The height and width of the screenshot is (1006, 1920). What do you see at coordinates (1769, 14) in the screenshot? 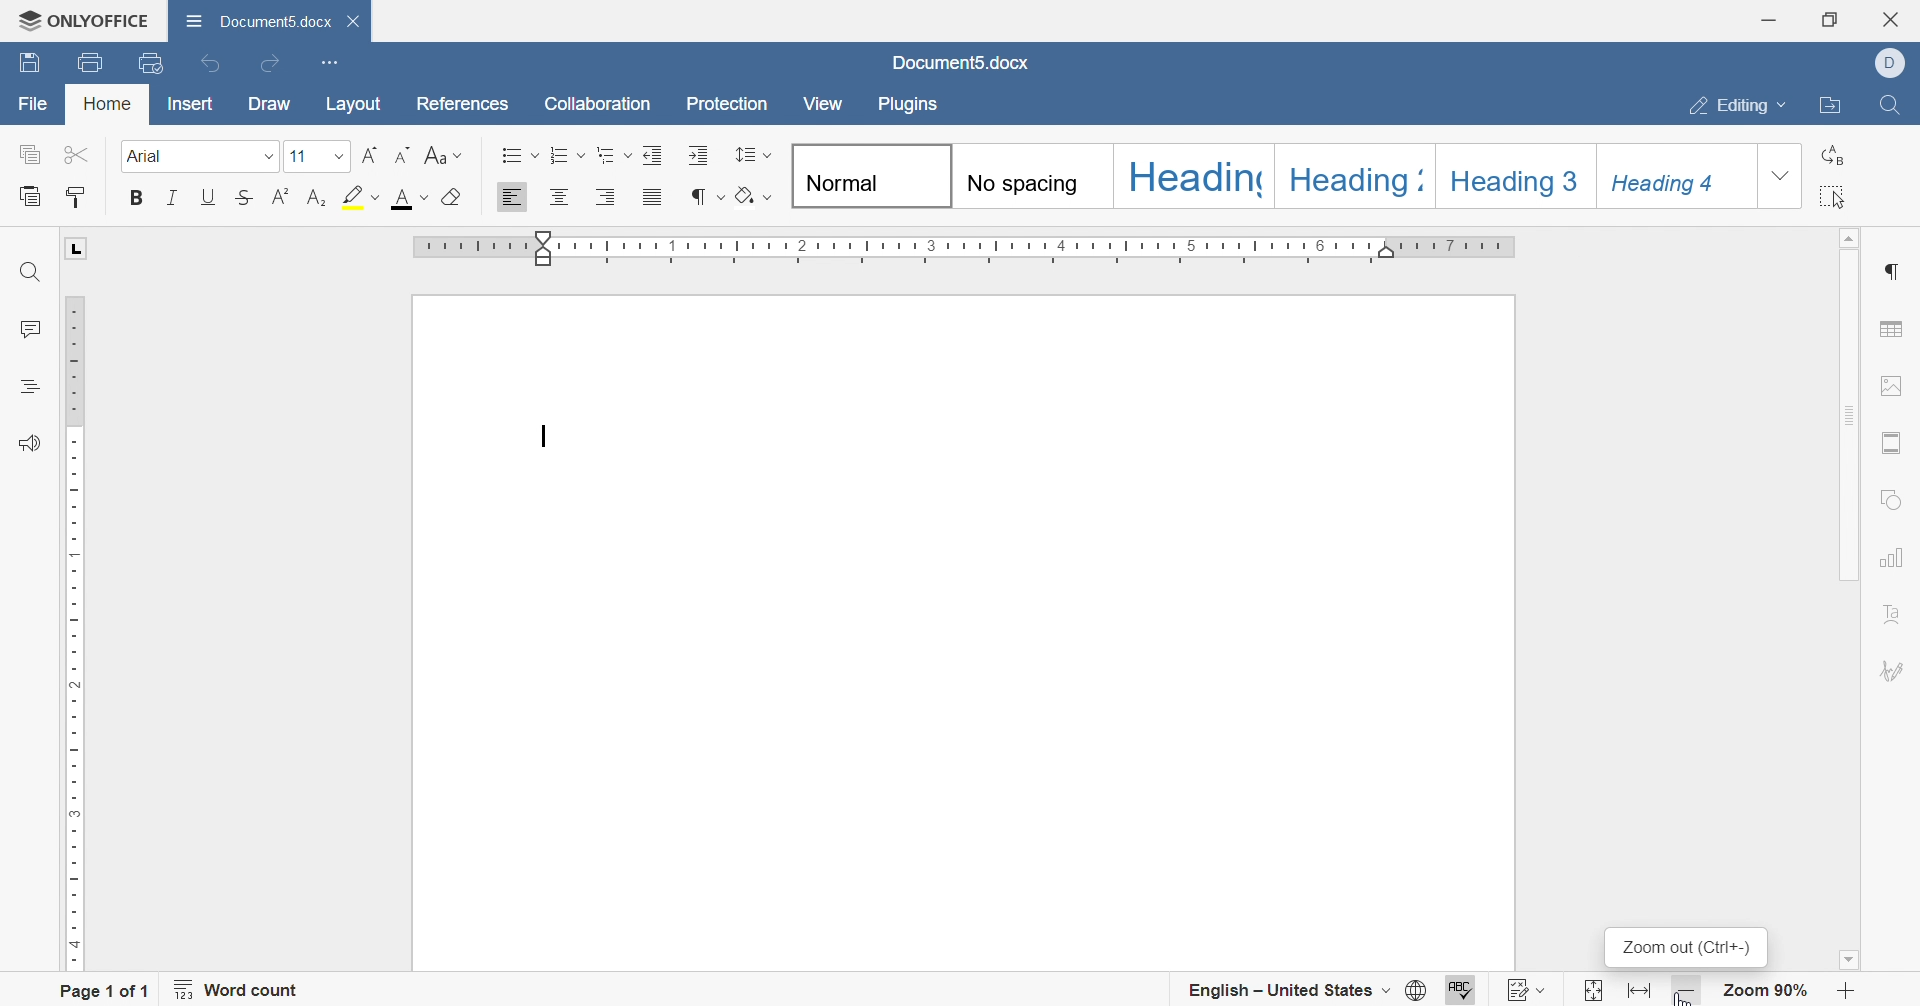
I see `minimize` at bounding box center [1769, 14].